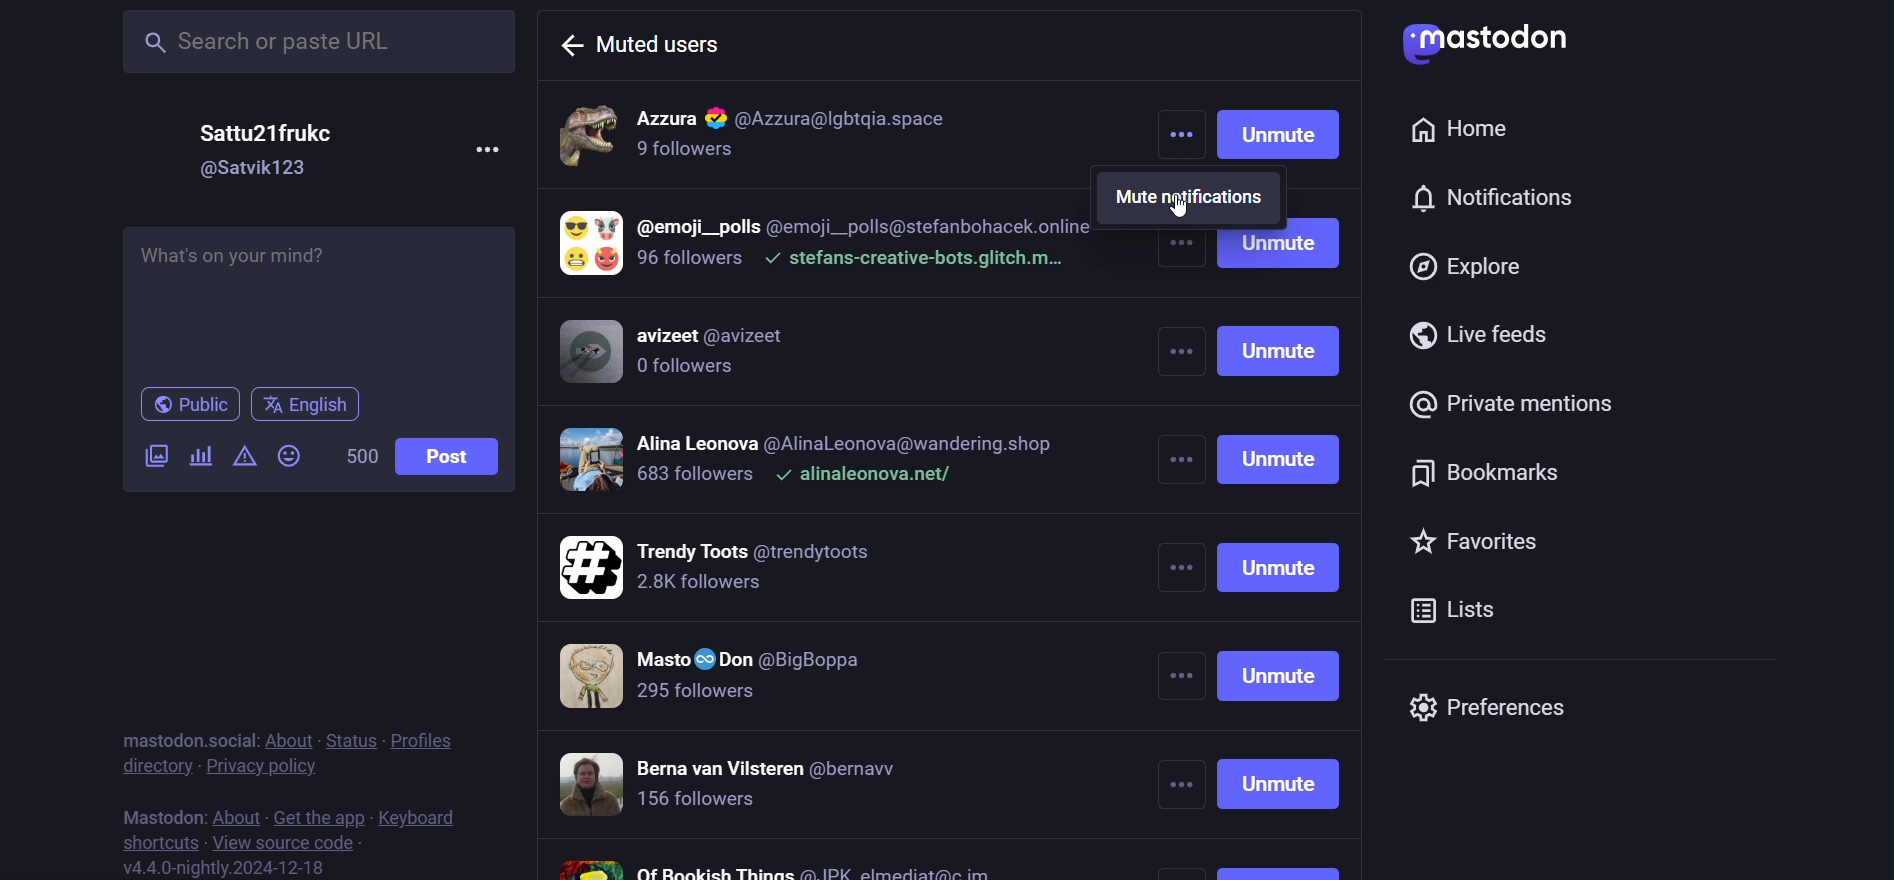 The height and width of the screenshot is (880, 1894). What do you see at coordinates (829, 246) in the screenshot?
I see `muter users 2` at bounding box center [829, 246].